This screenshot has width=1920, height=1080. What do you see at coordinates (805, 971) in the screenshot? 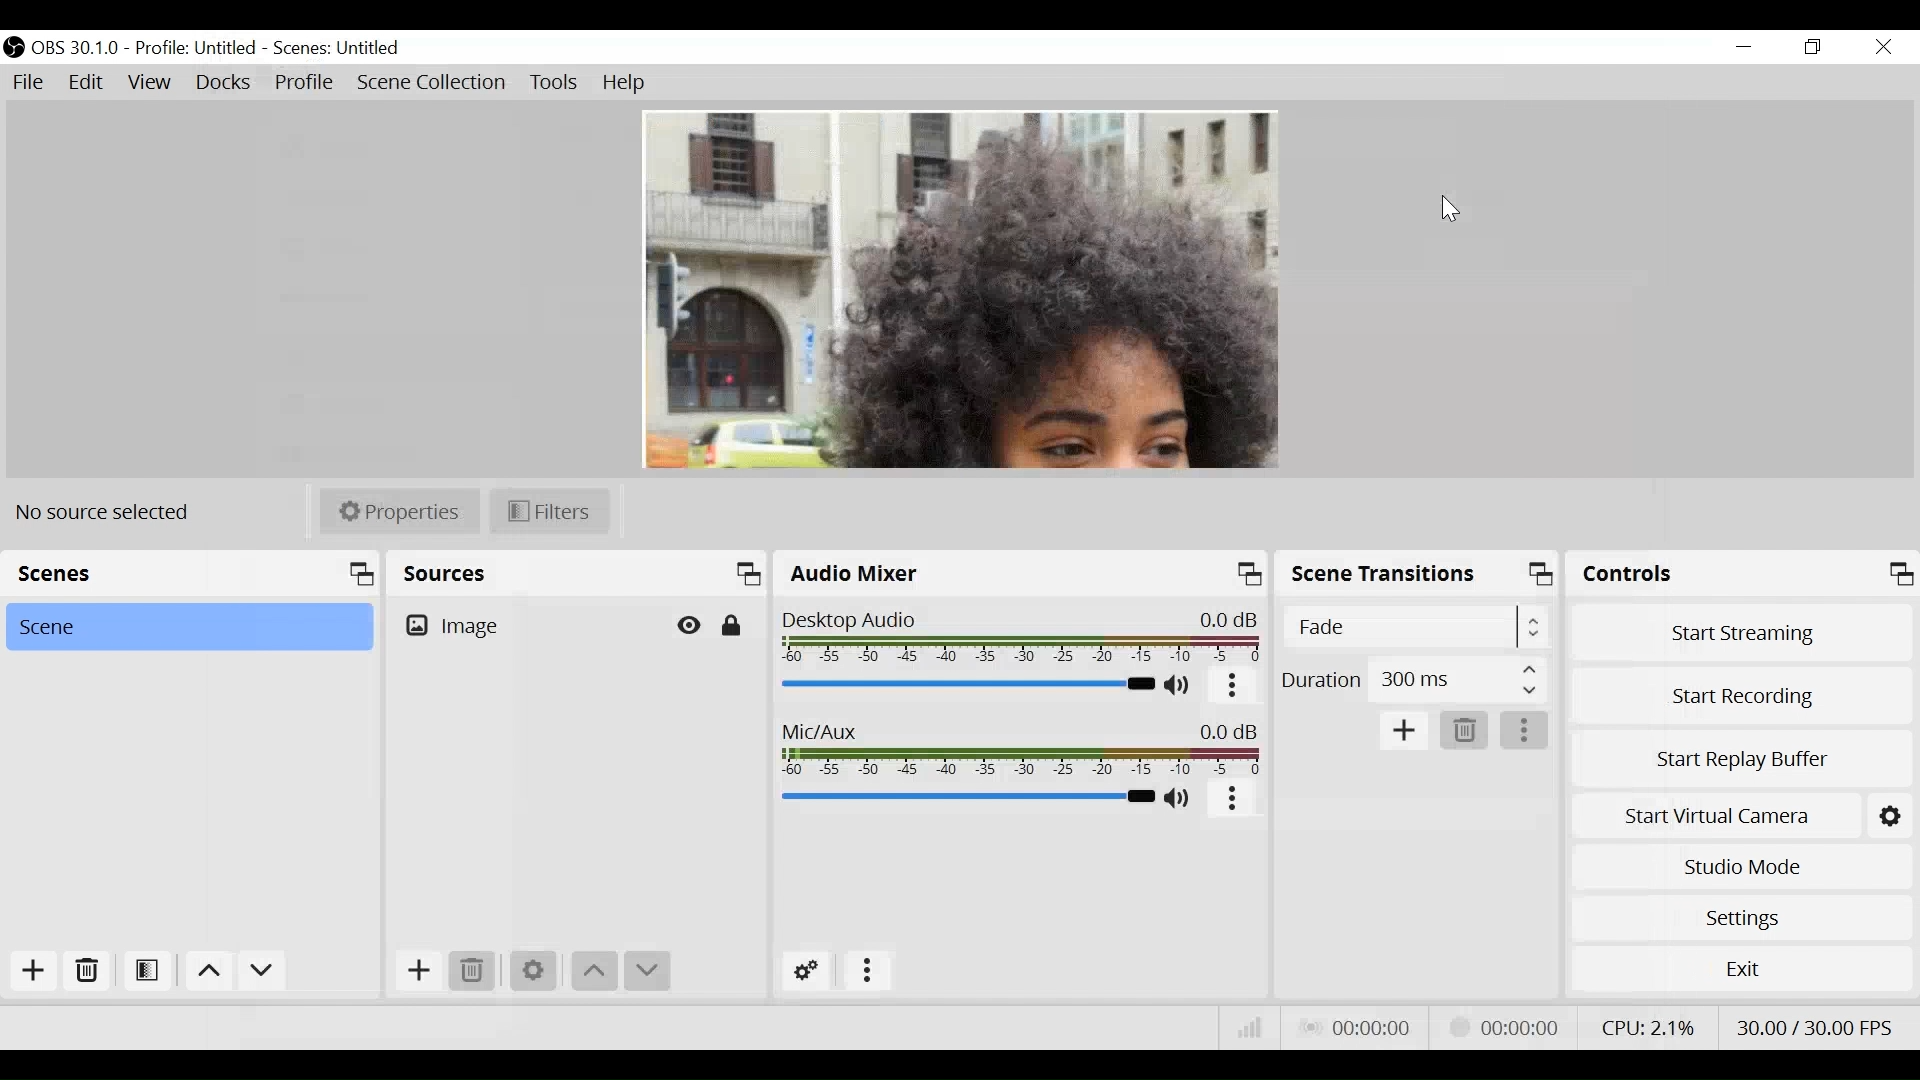
I see `Advanced Audio Settings` at bounding box center [805, 971].